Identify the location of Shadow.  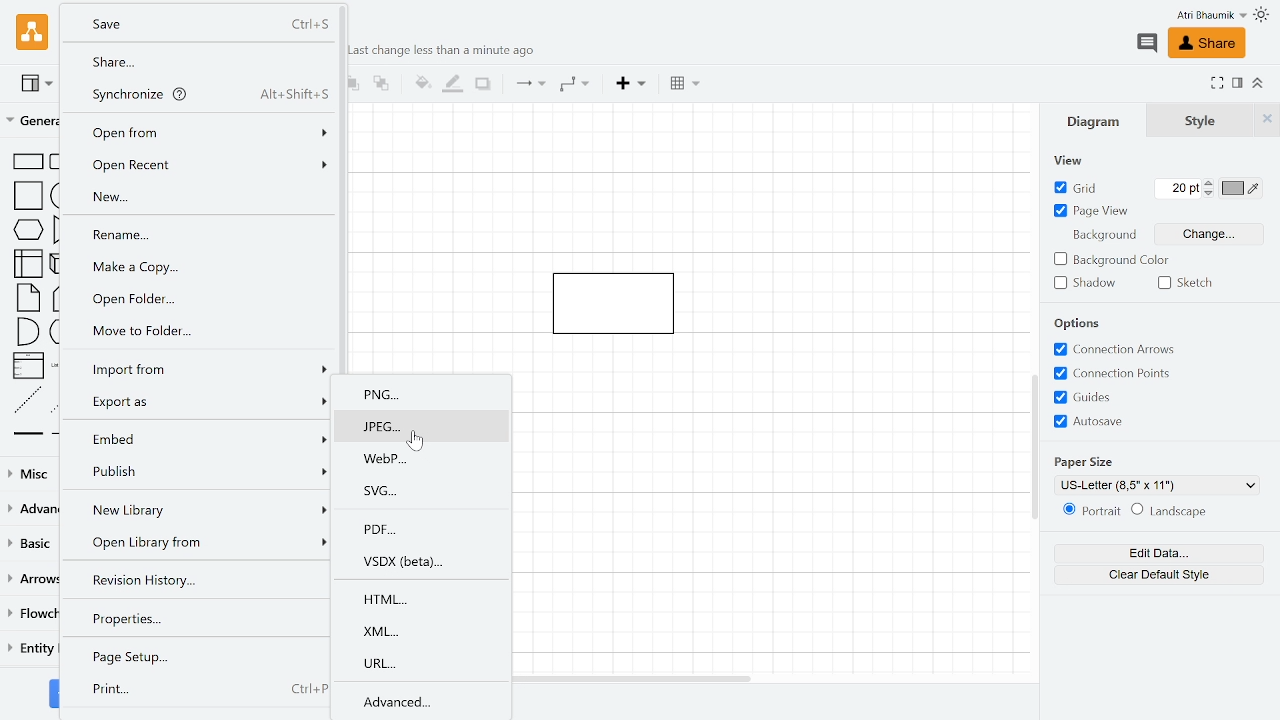
(1084, 283).